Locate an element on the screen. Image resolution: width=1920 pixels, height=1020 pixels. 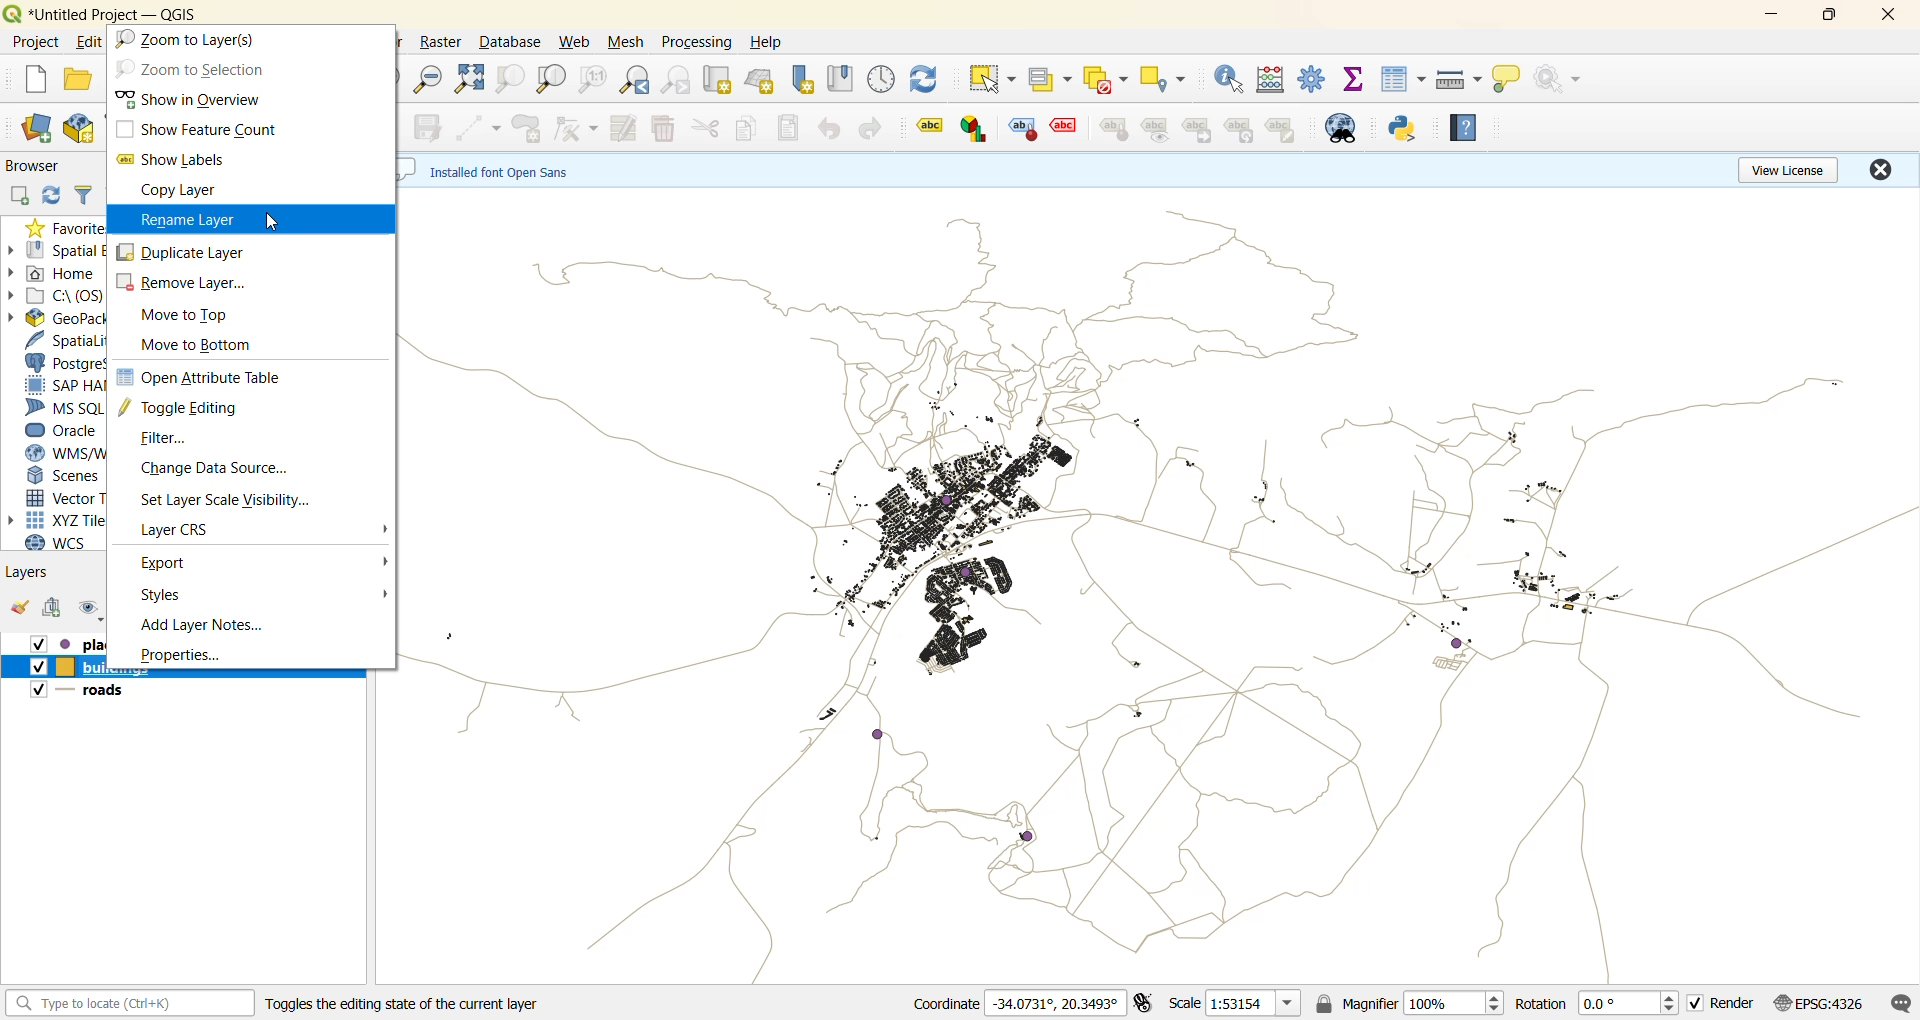
duplicate layer is located at coordinates (178, 251).